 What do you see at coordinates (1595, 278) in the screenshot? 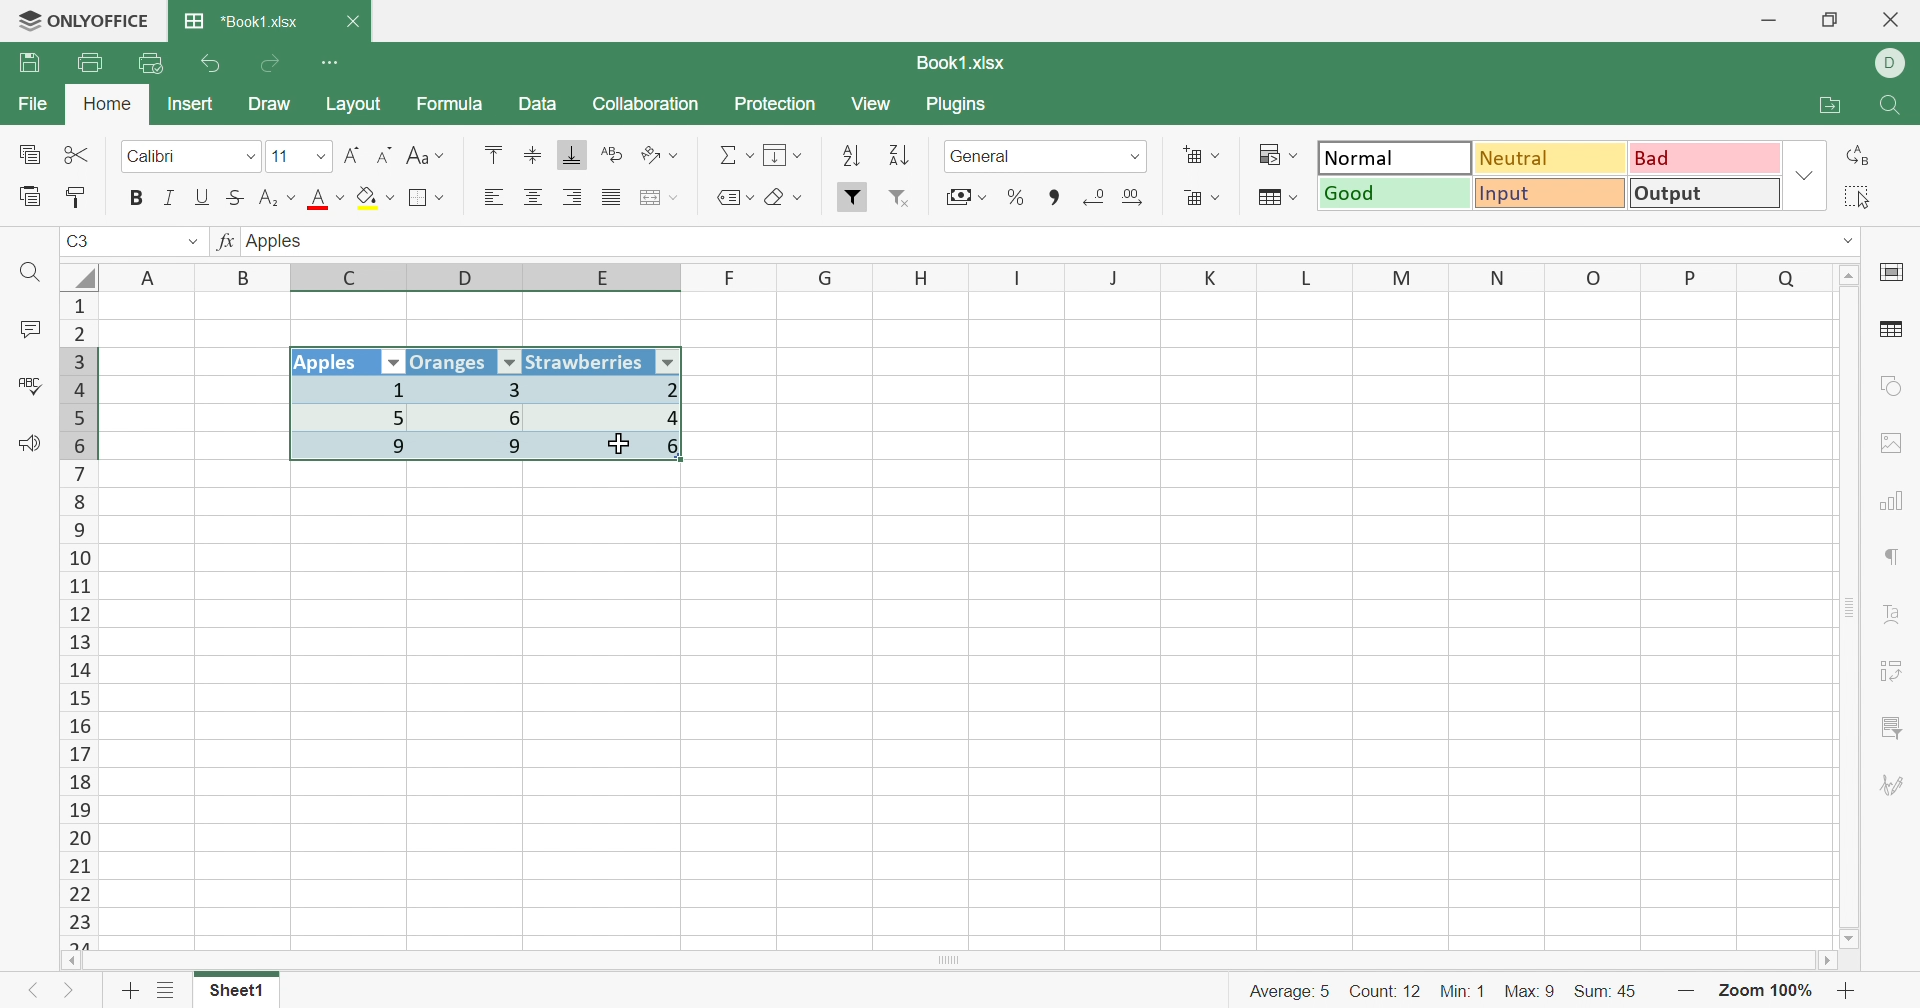
I see `O` at bounding box center [1595, 278].